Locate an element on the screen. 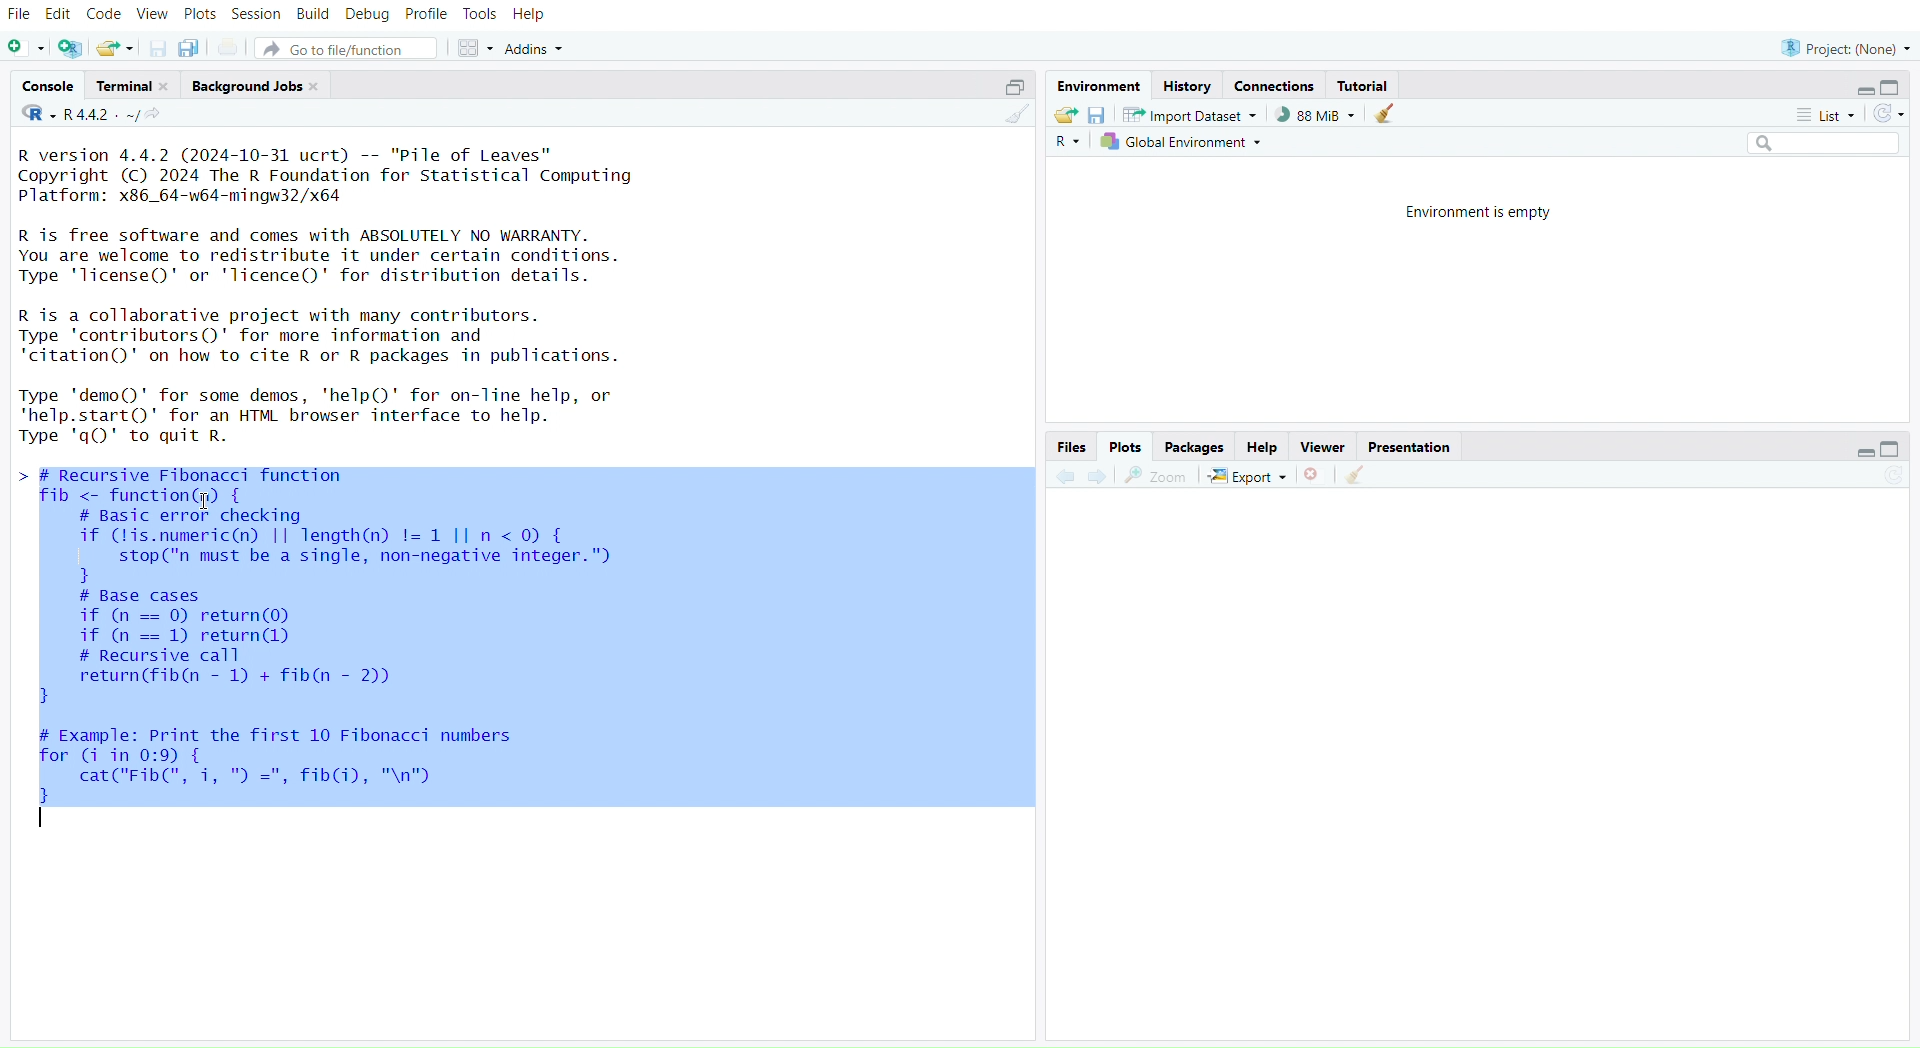 The width and height of the screenshot is (1920, 1048). expand is located at coordinates (1863, 91).